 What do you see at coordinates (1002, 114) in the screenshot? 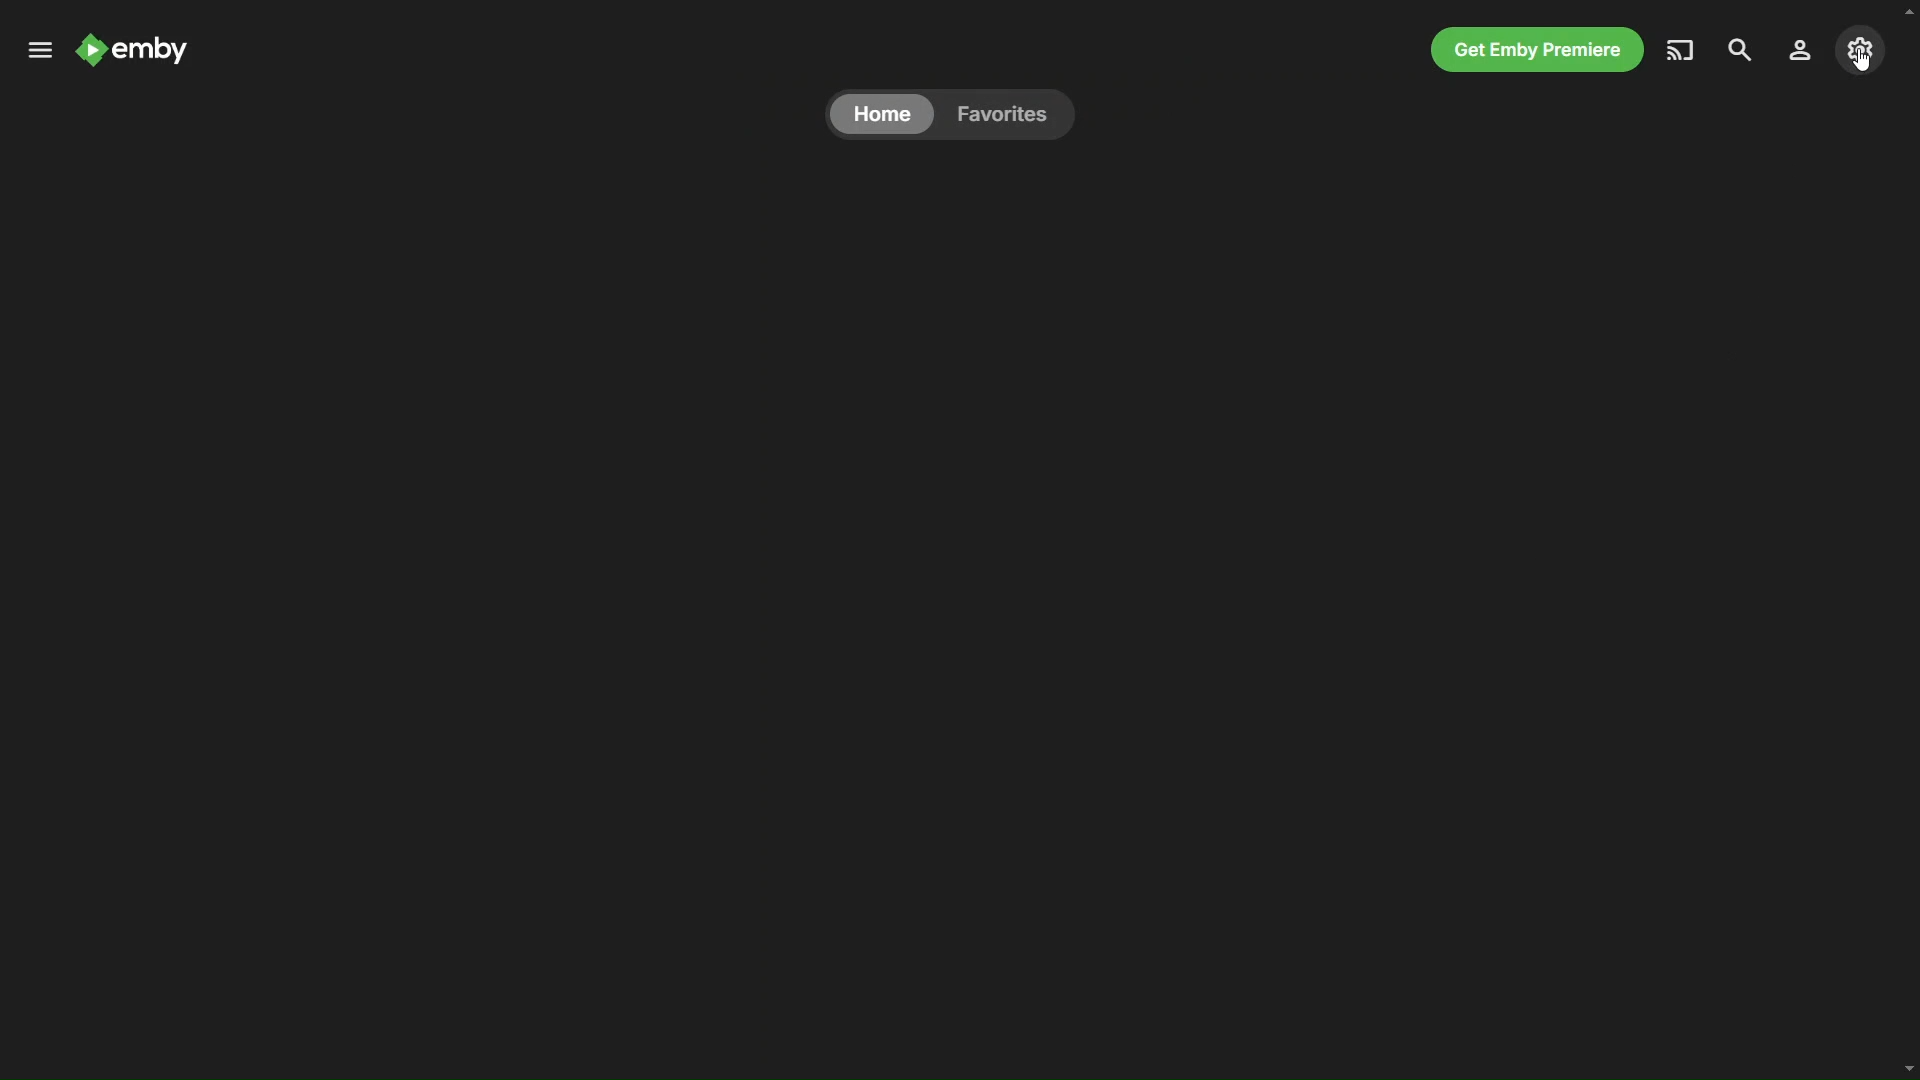
I see `favorites` at bounding box center [1002, 114].